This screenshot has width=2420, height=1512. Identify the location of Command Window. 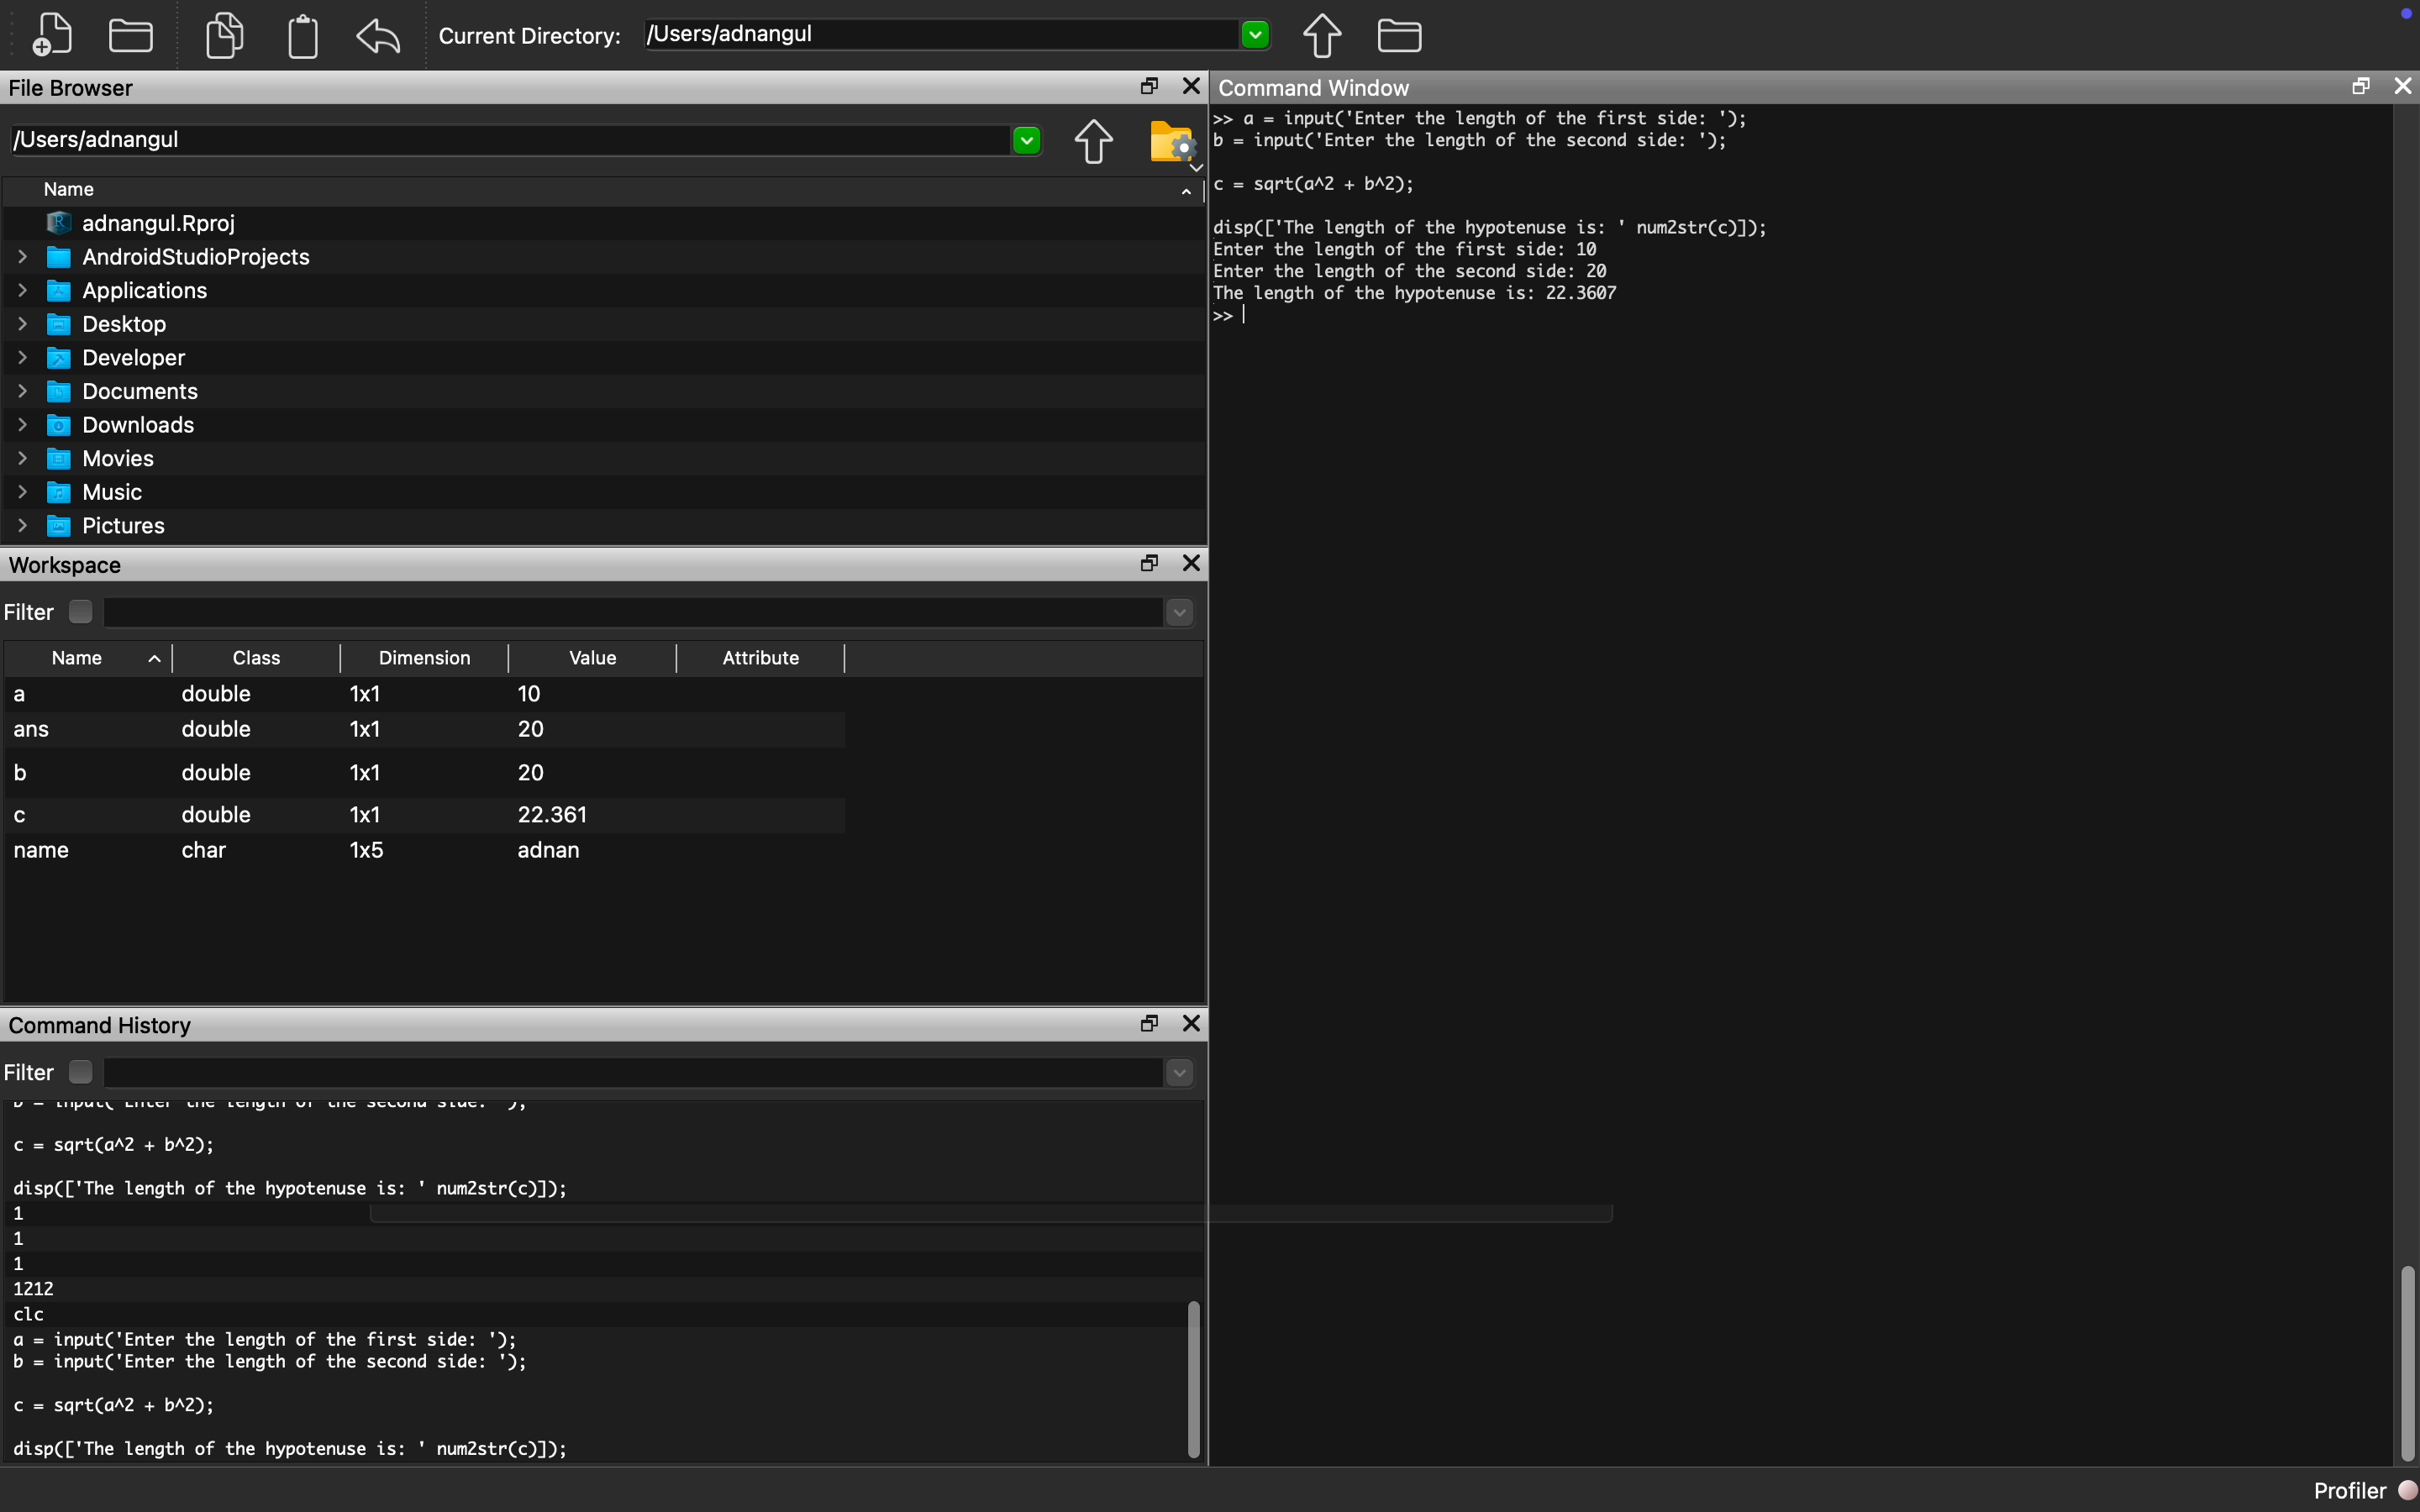
(1318, 90).